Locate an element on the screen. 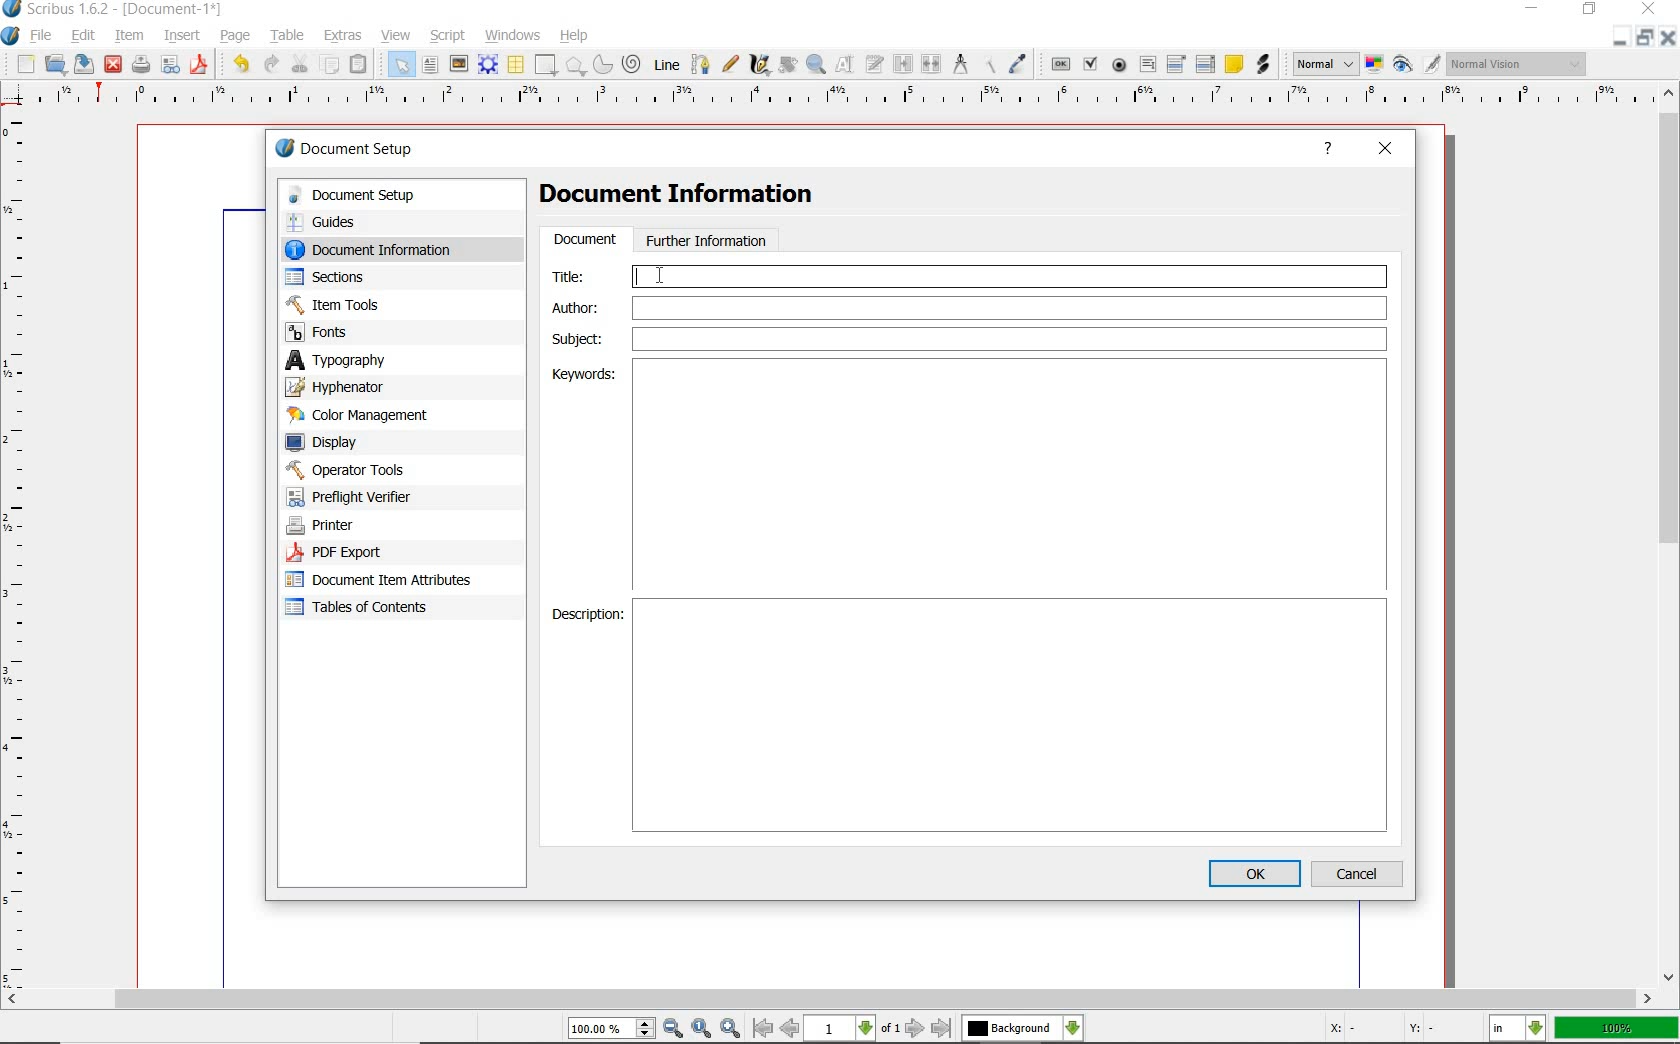 This screenshot has width=1680, height=1044. close is located at coordinates (1649, 8).